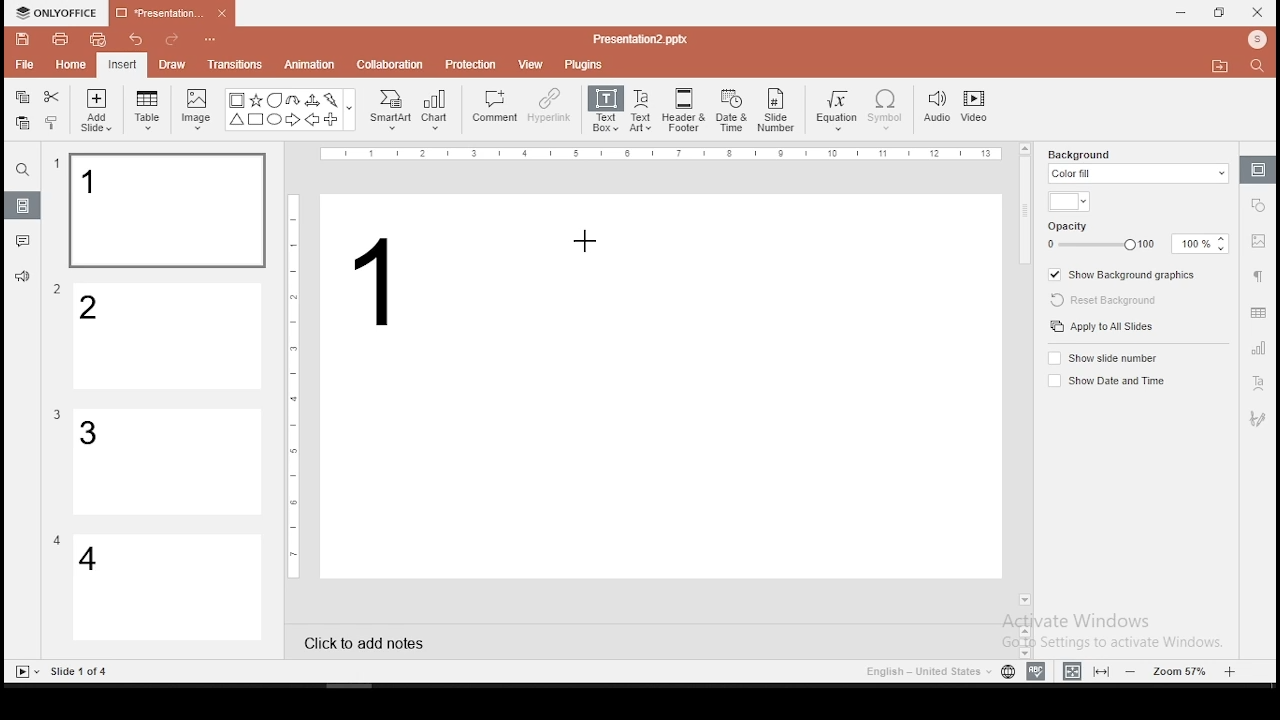 Image resolution: width=1280 pixels, height=720 pixels. What do you see at coordinates (215, 41) in the screenshot?
I see `` at bounding box center [215, 41].